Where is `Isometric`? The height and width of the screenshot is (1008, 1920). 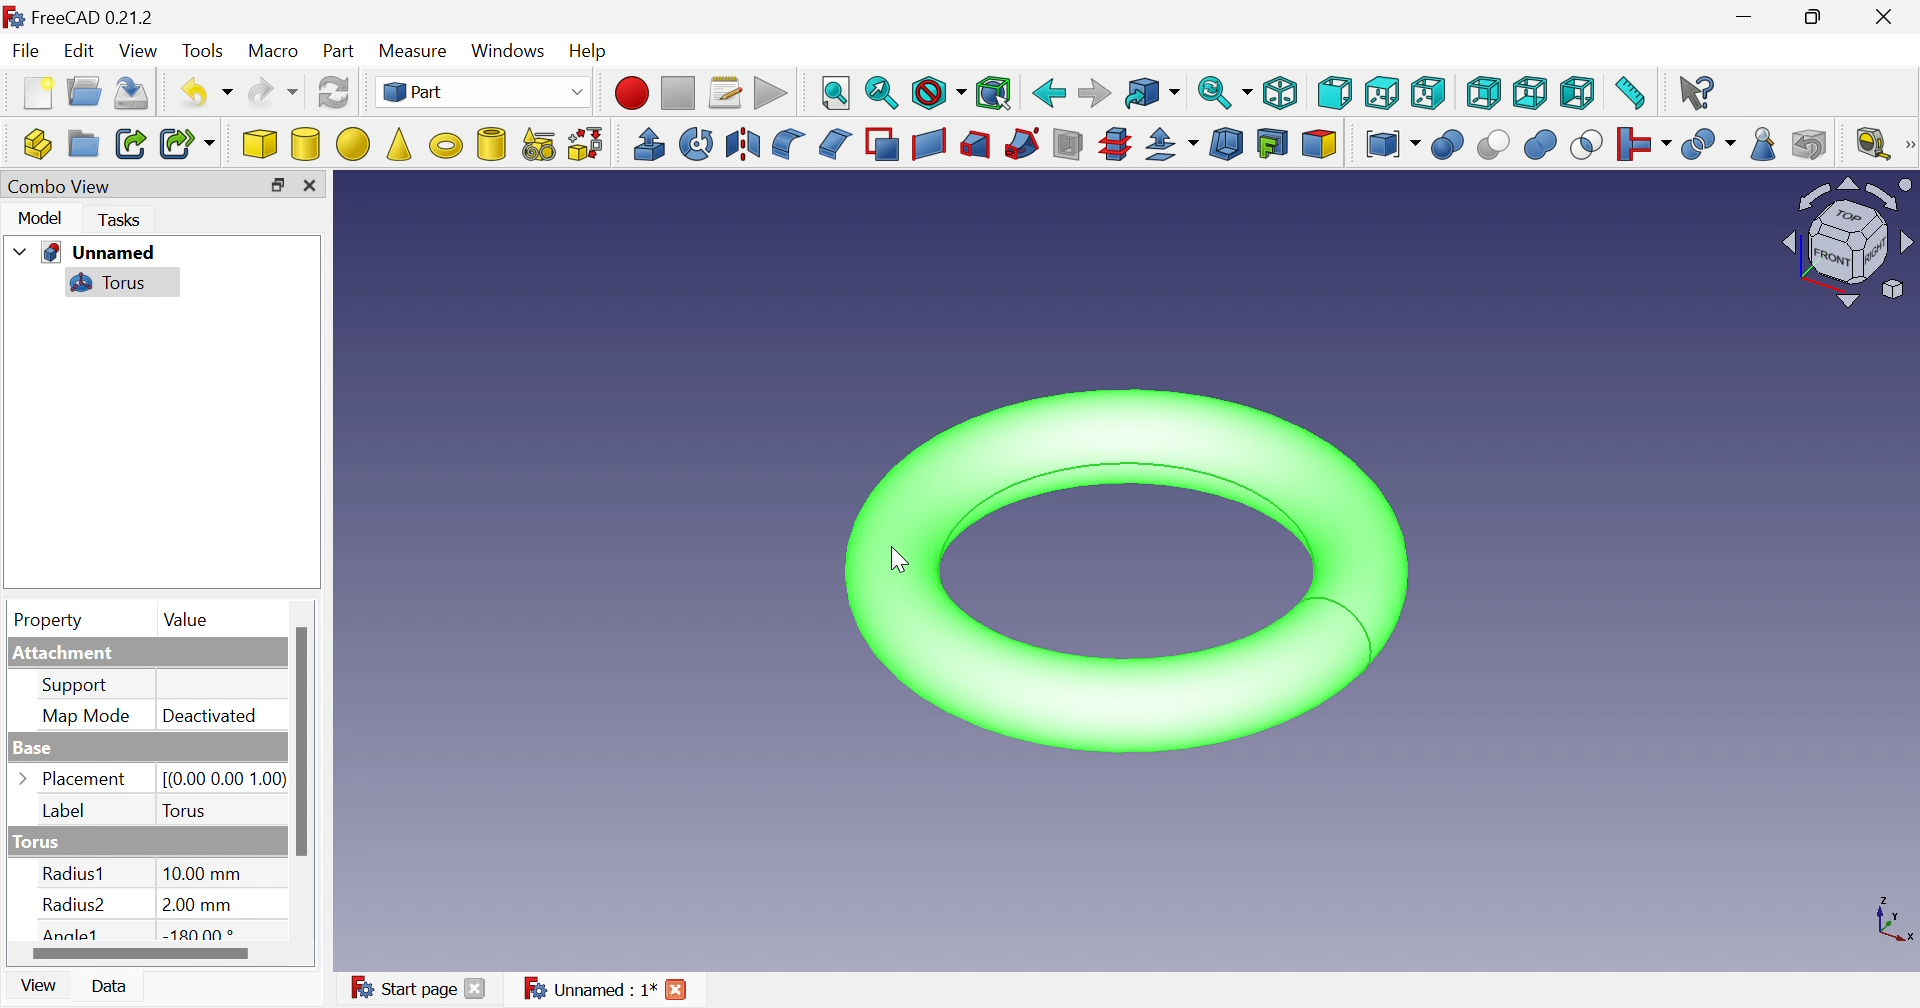
Isometric is located at coordinates (1283, 96).